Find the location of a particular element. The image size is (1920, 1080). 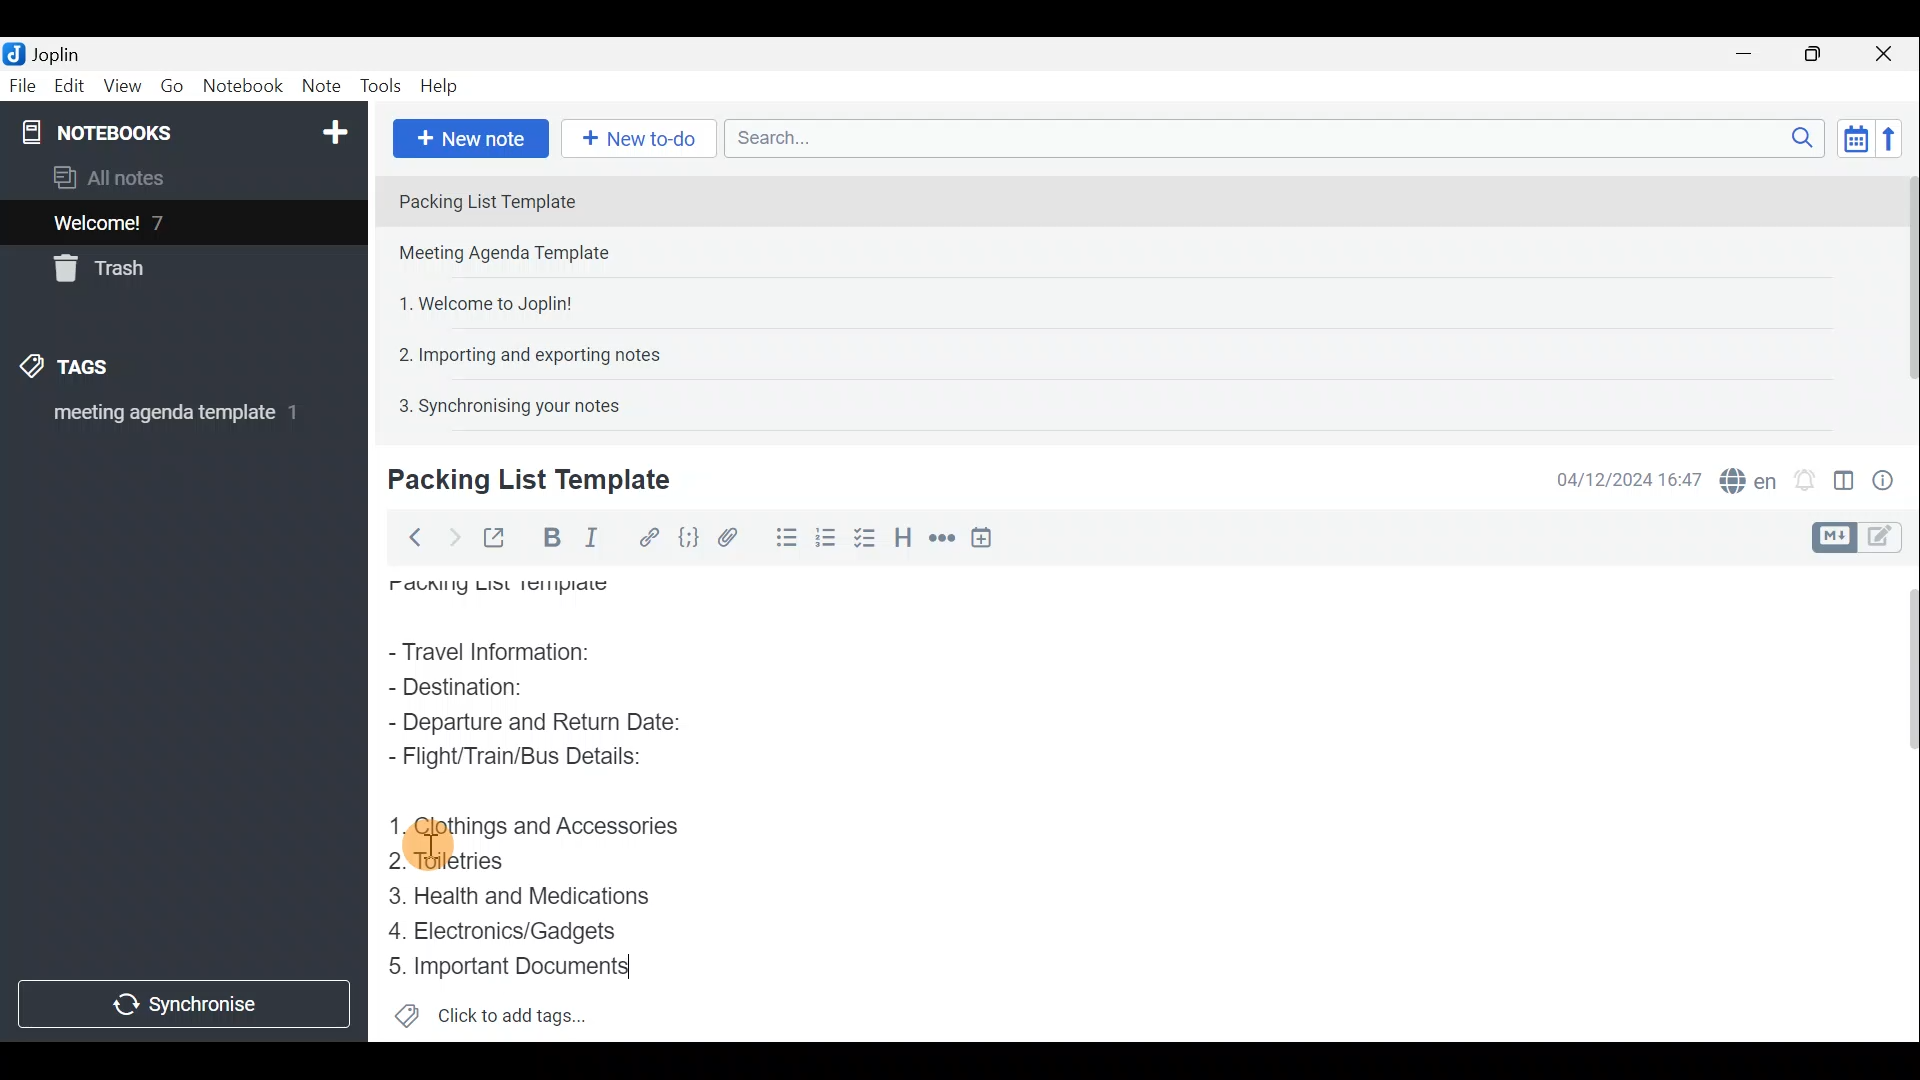

Note 1 is located at coordinates (559, 199).